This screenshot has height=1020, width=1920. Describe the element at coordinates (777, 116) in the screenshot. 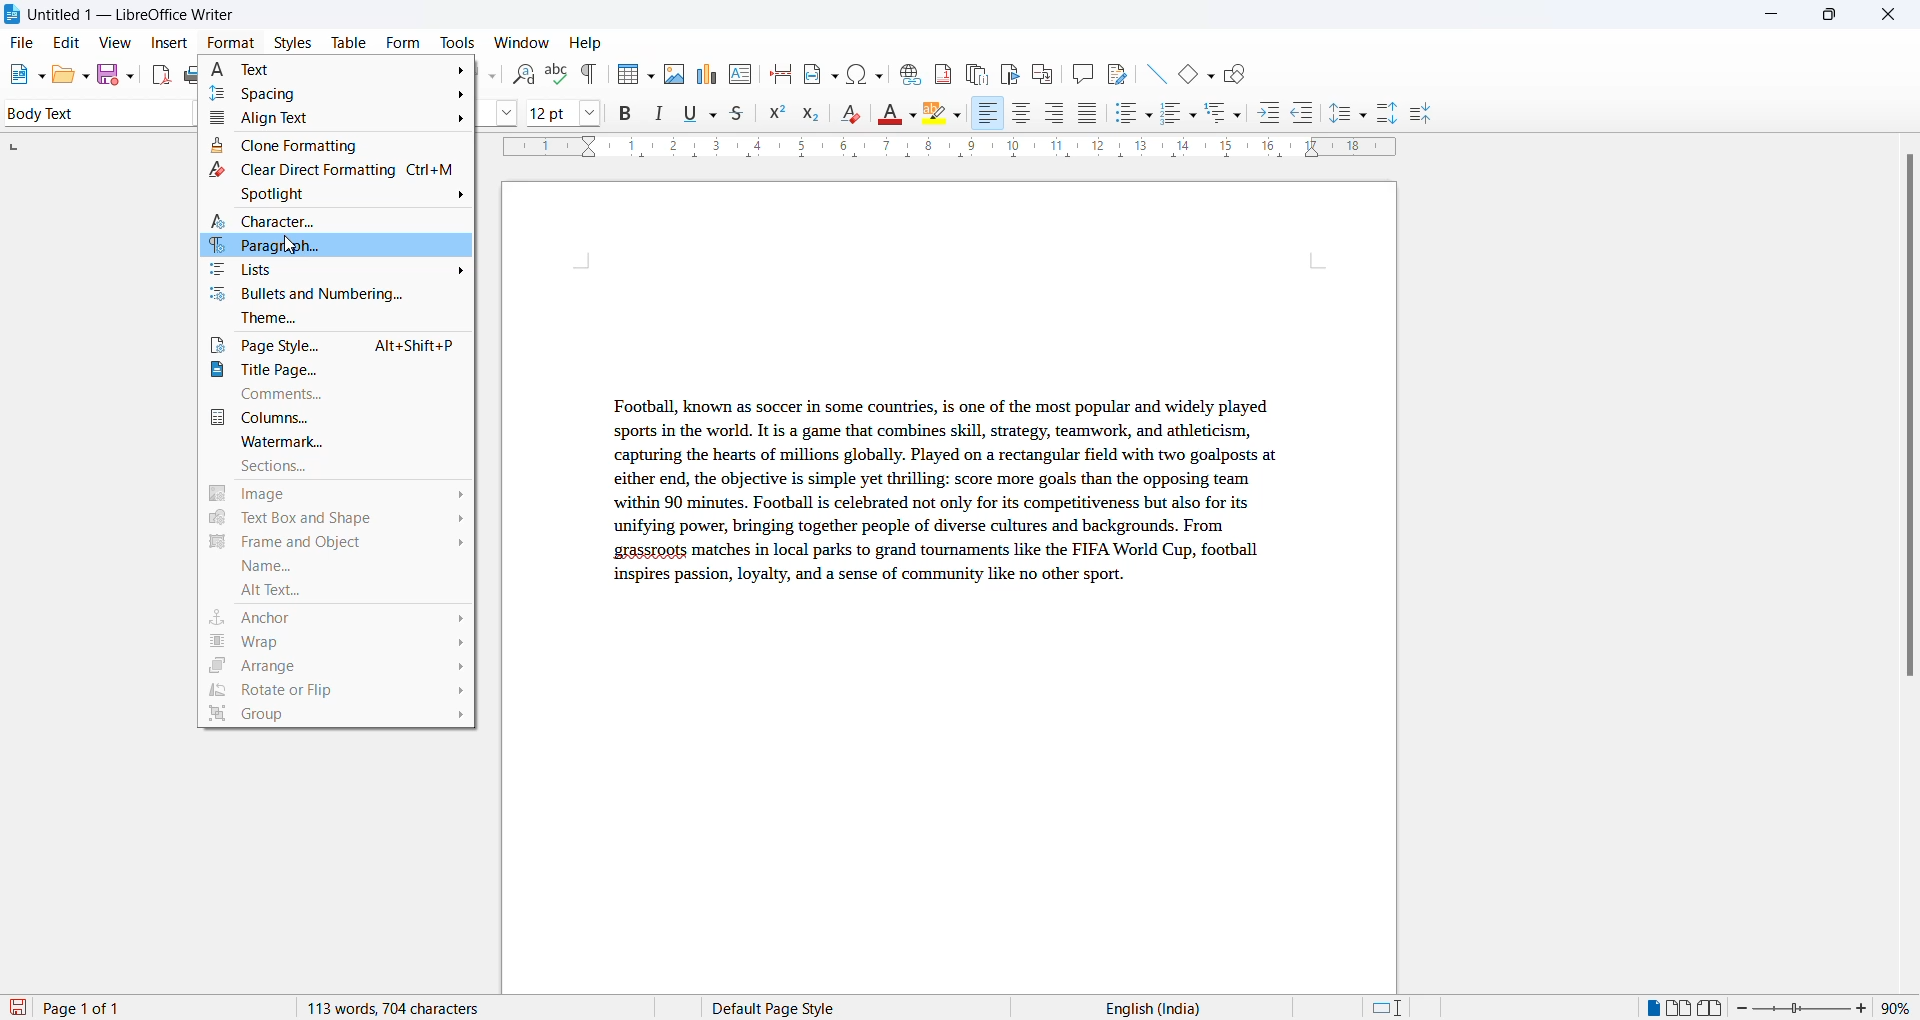

I see `superscript` at that location.